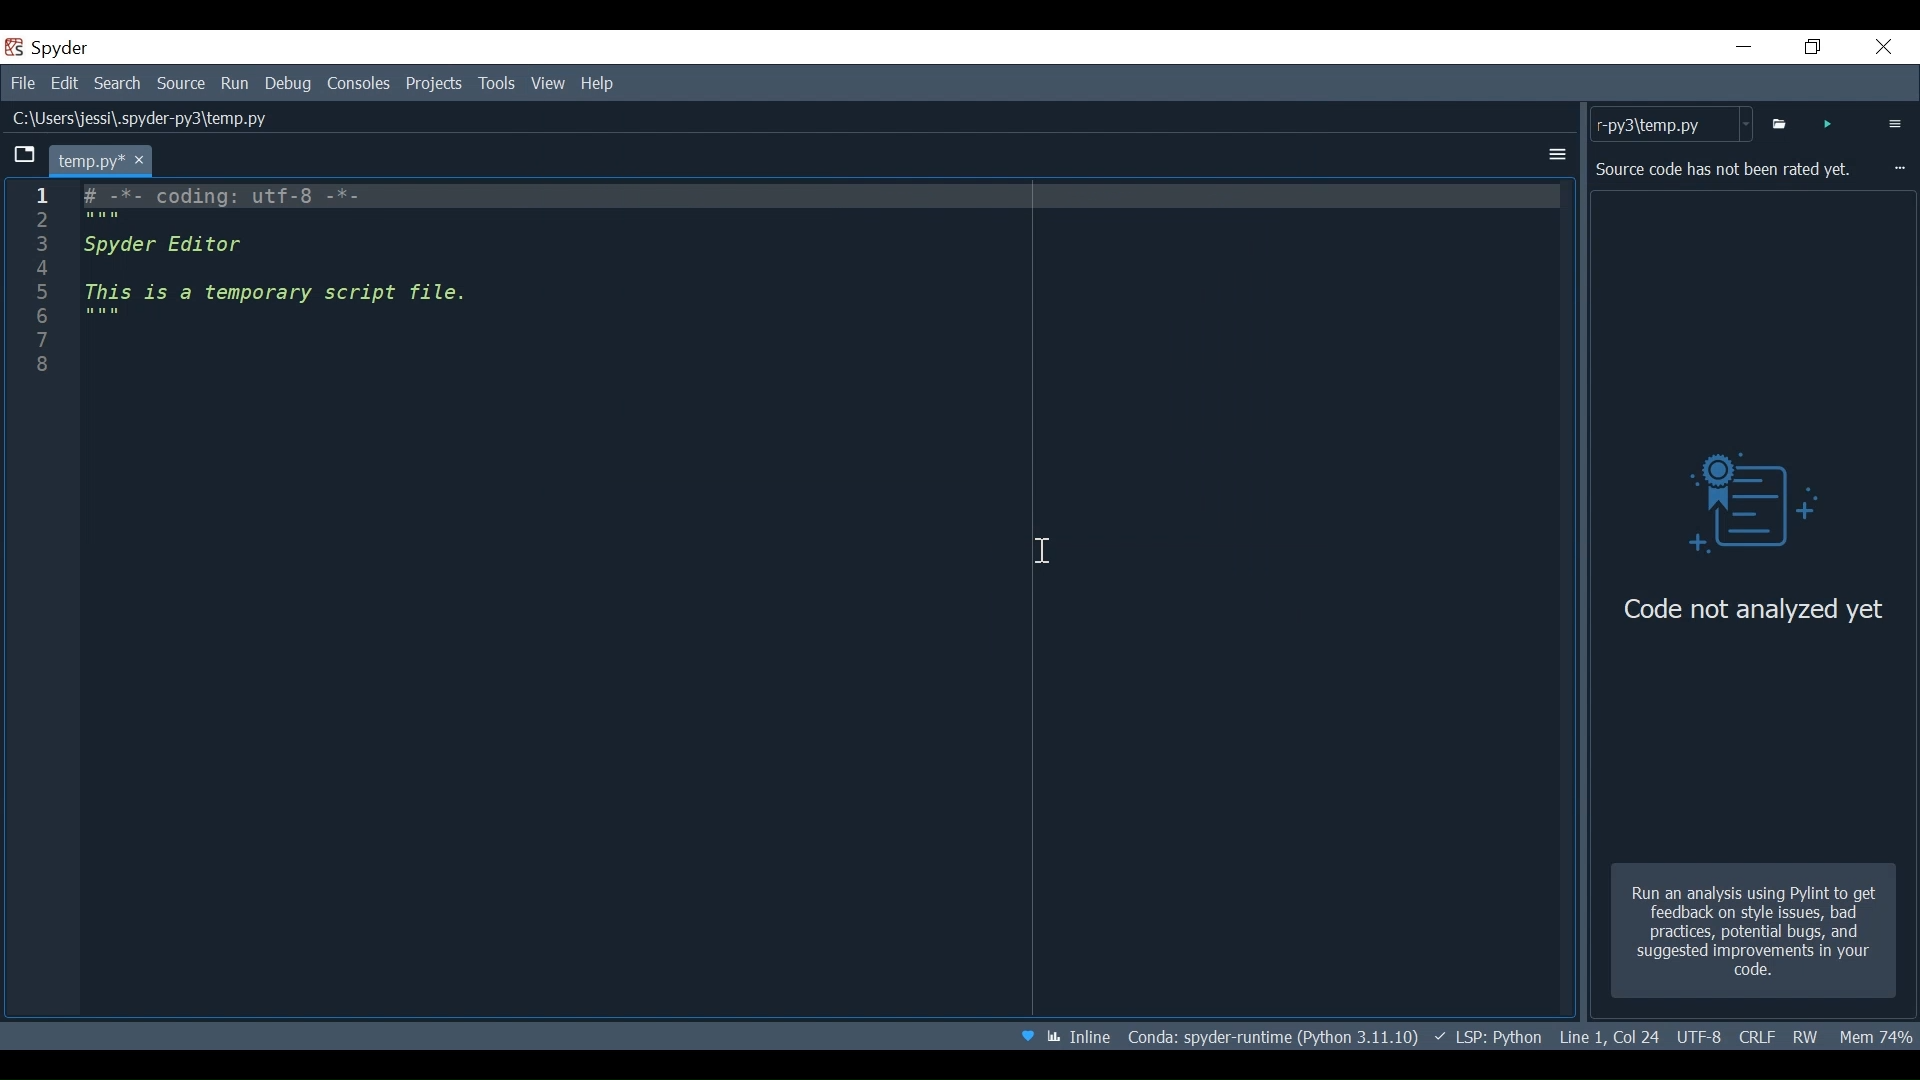 This screenshot has width=1920, height=1080. Describe the element at coordinates (1275, 1035) in the screenshot. I see `File path` at that location.